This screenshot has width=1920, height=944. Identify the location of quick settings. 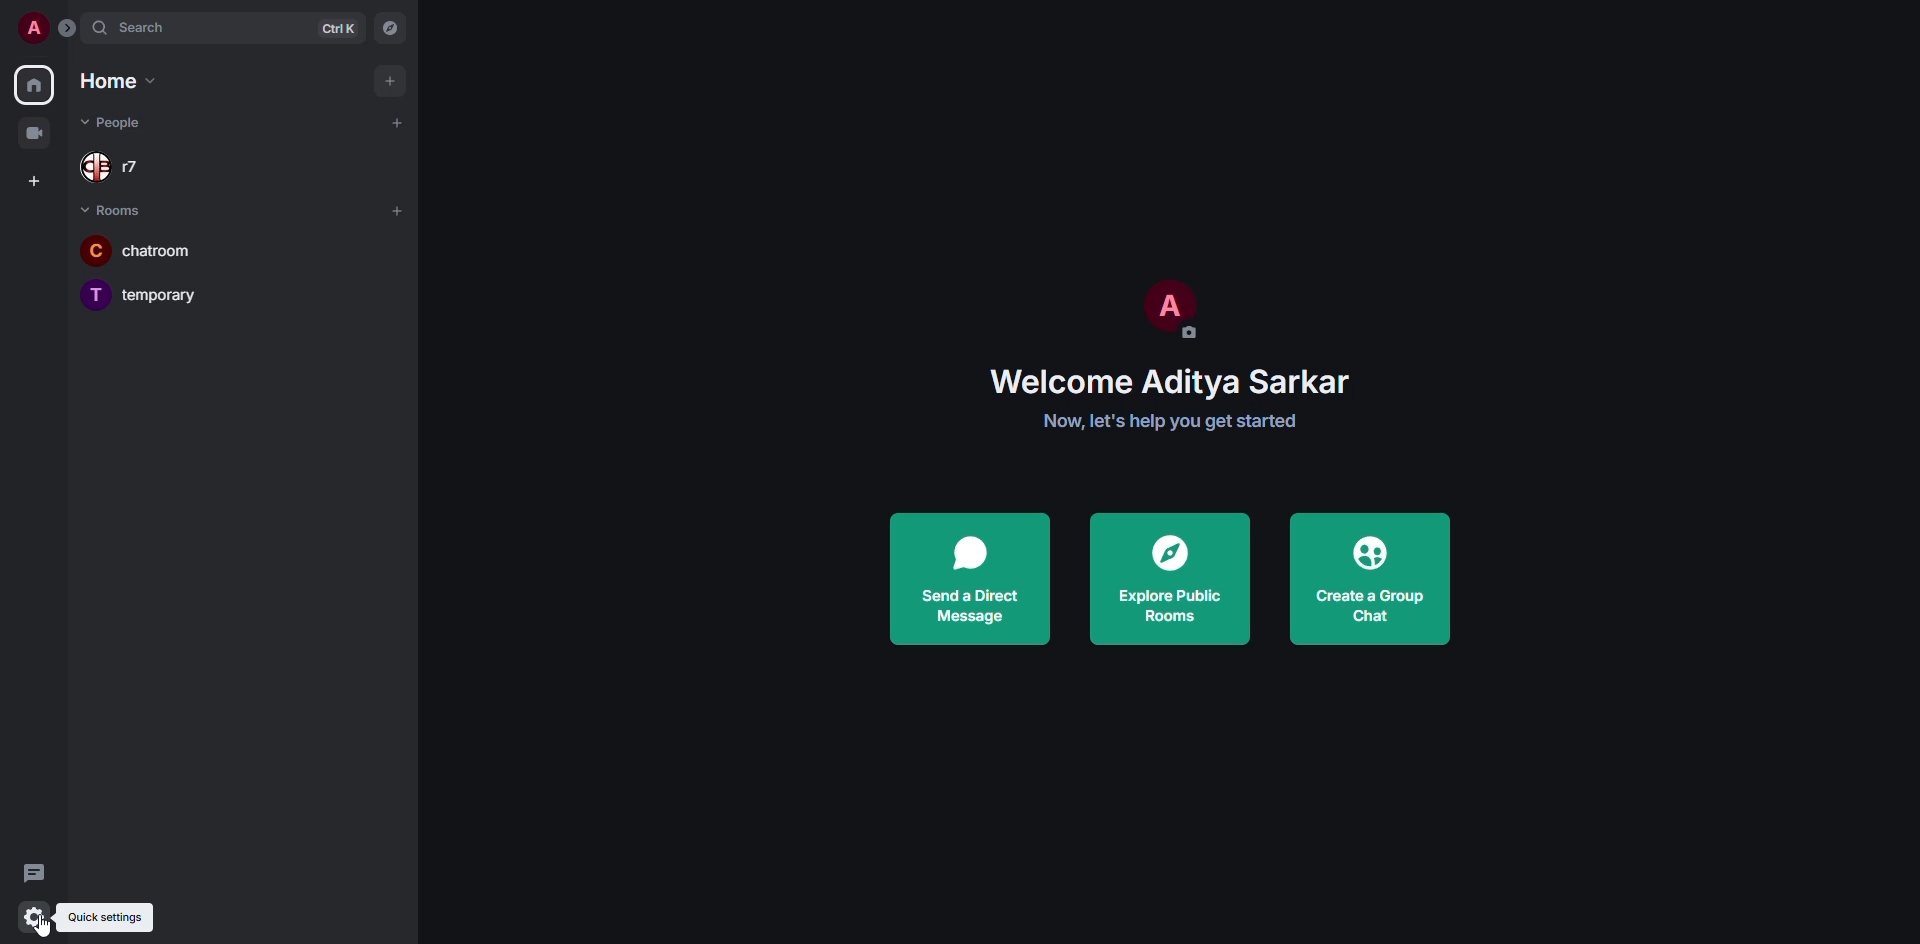
(39, 922).